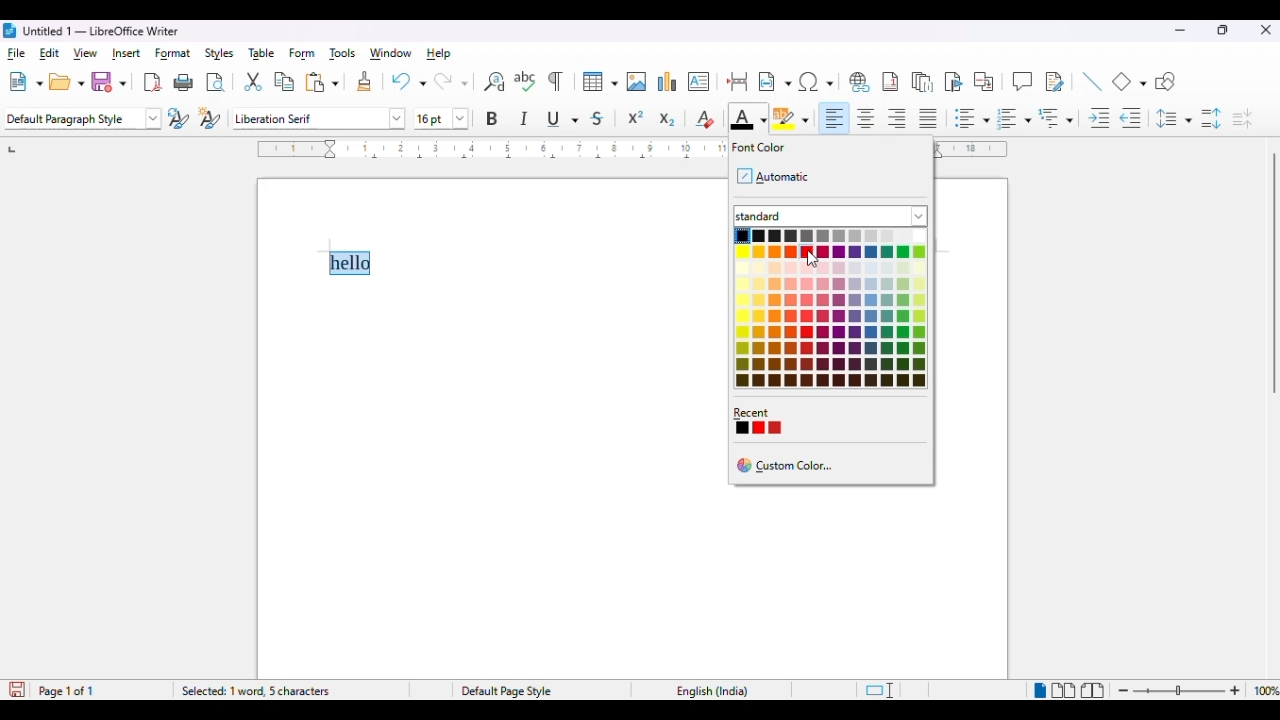 This screenshot has height=720, width=1280. I want to click on export directly as PDF, so click(152, 83).